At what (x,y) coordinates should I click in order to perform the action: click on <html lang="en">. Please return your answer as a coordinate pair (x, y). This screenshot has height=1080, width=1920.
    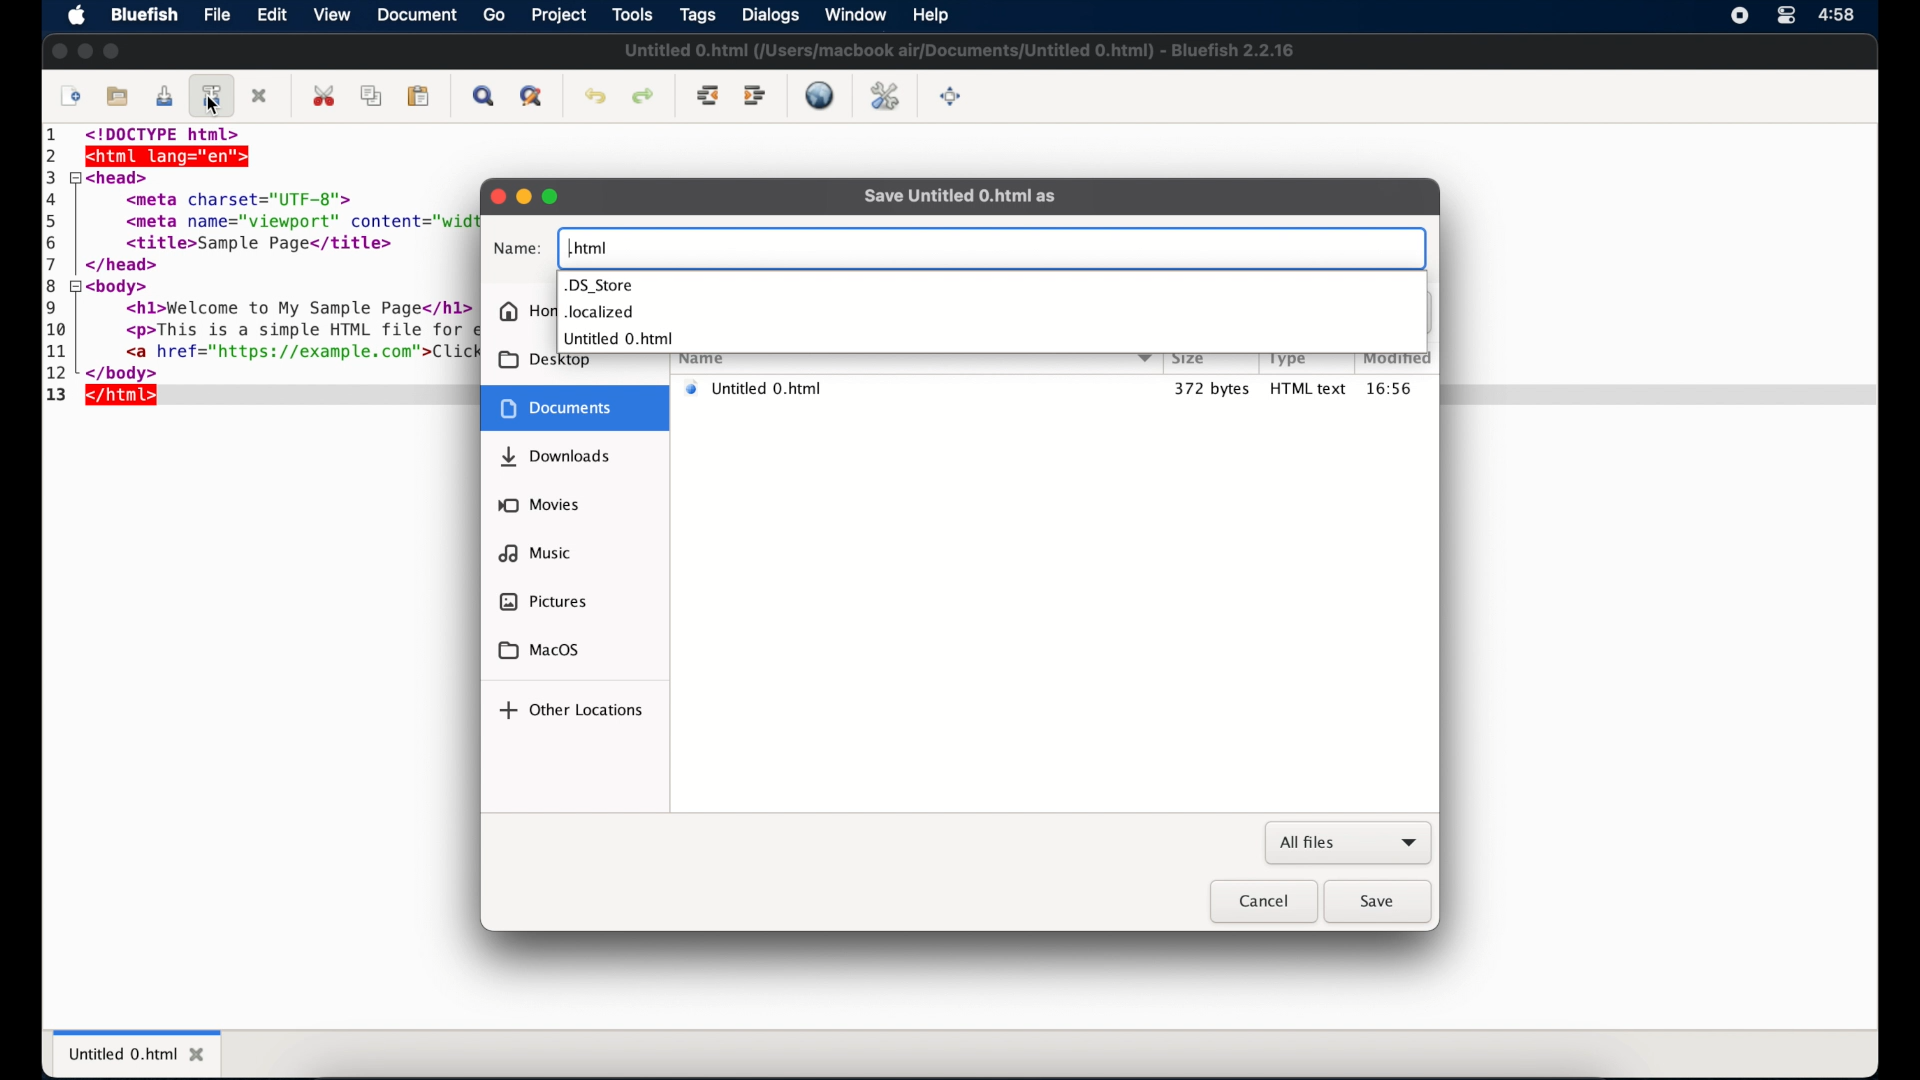
    Looking at the image, I should click on (171, 156).